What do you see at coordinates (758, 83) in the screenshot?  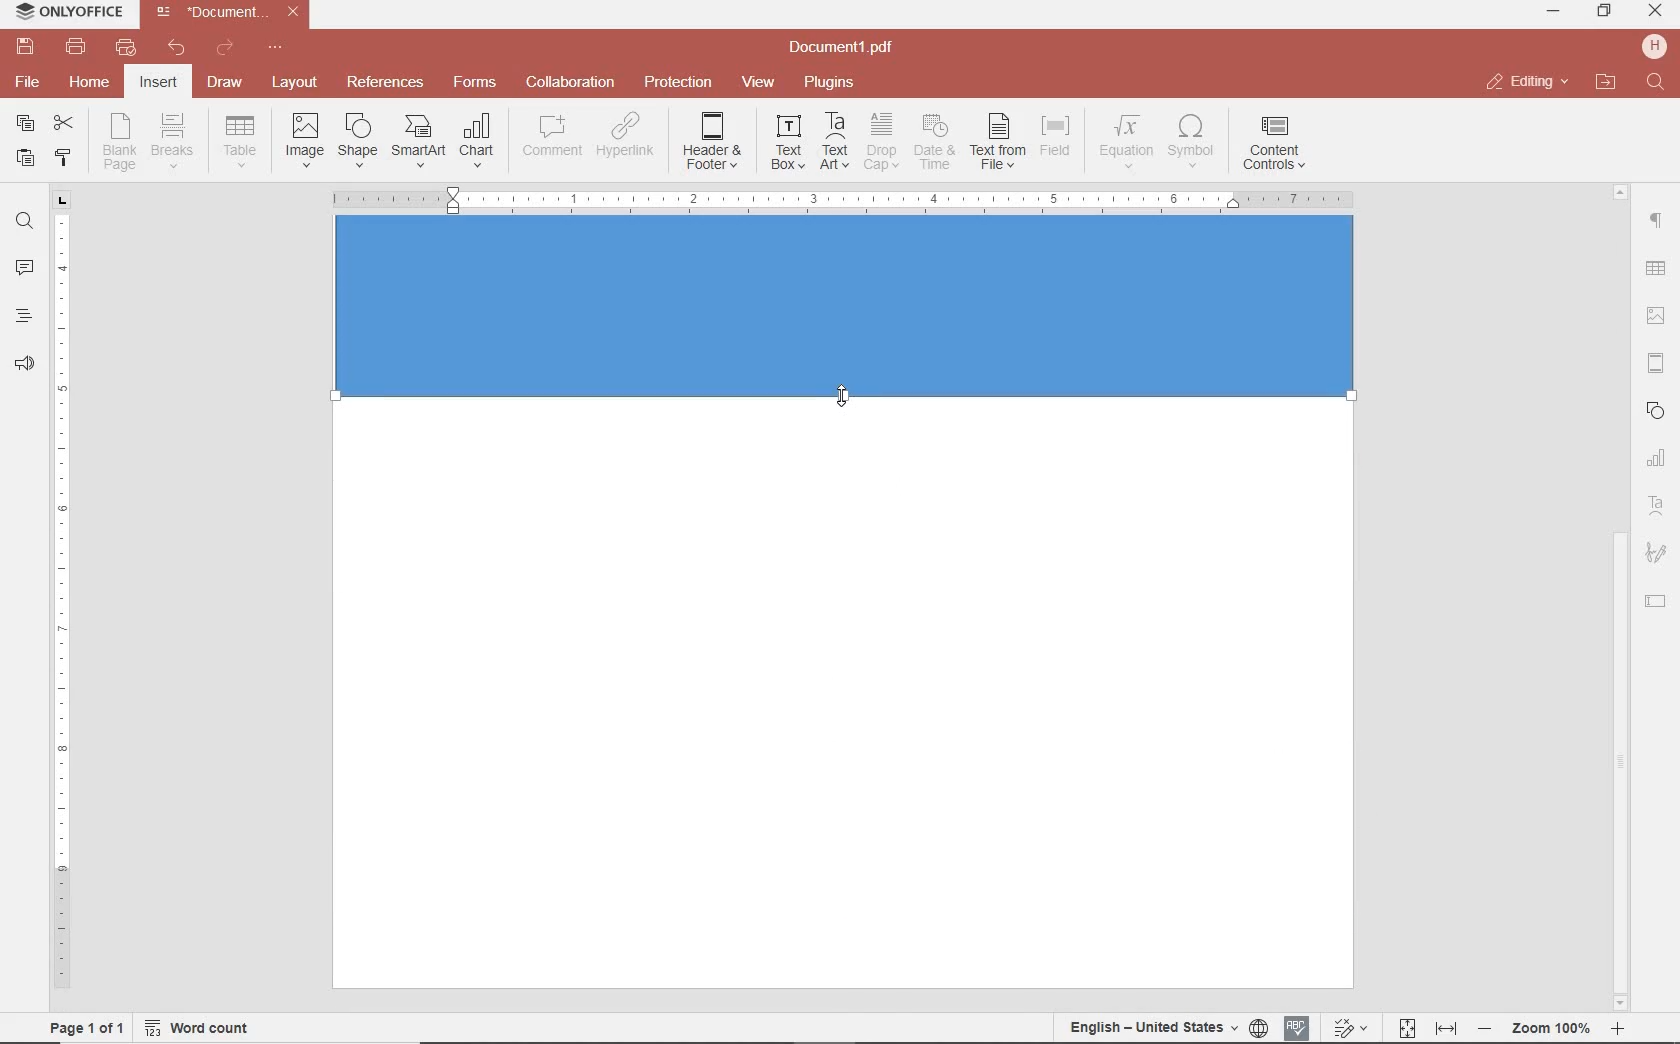 I see `view` at bounding box center [758, 83].